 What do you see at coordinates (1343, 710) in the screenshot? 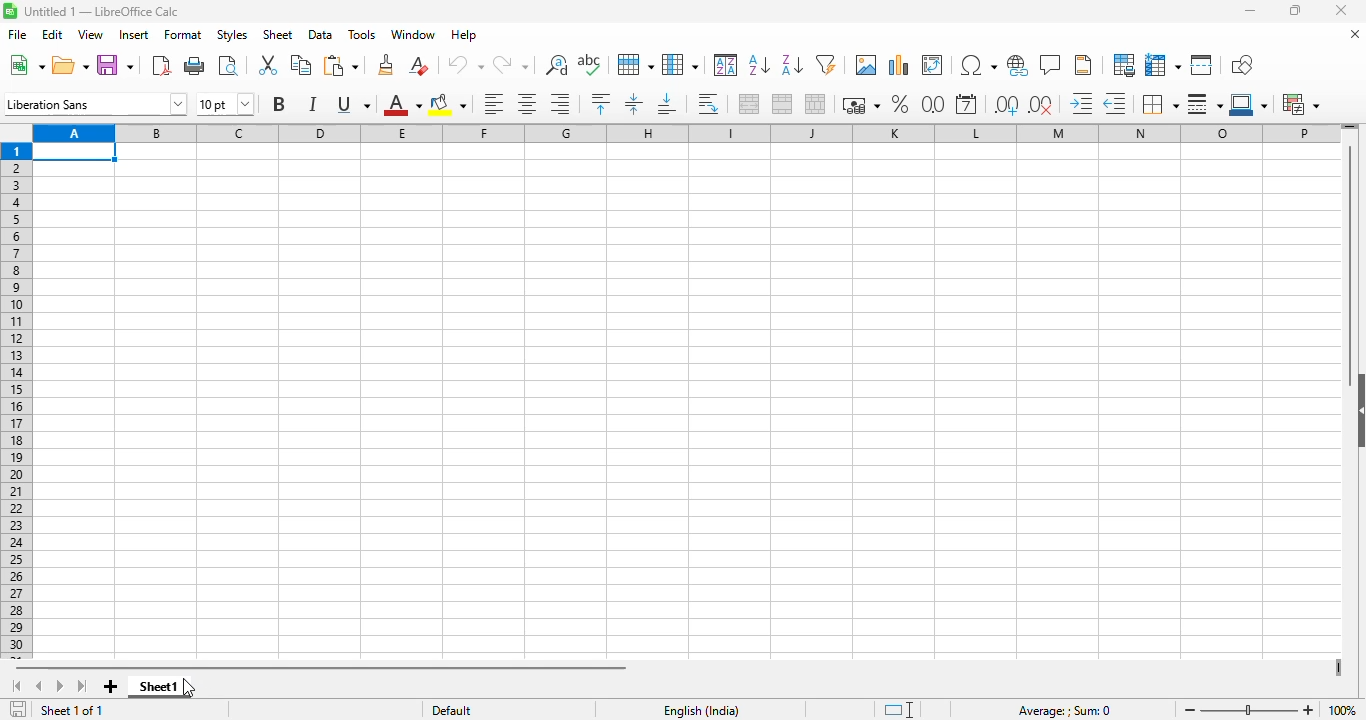
I see `100%` at bounding box center [1343, 710].